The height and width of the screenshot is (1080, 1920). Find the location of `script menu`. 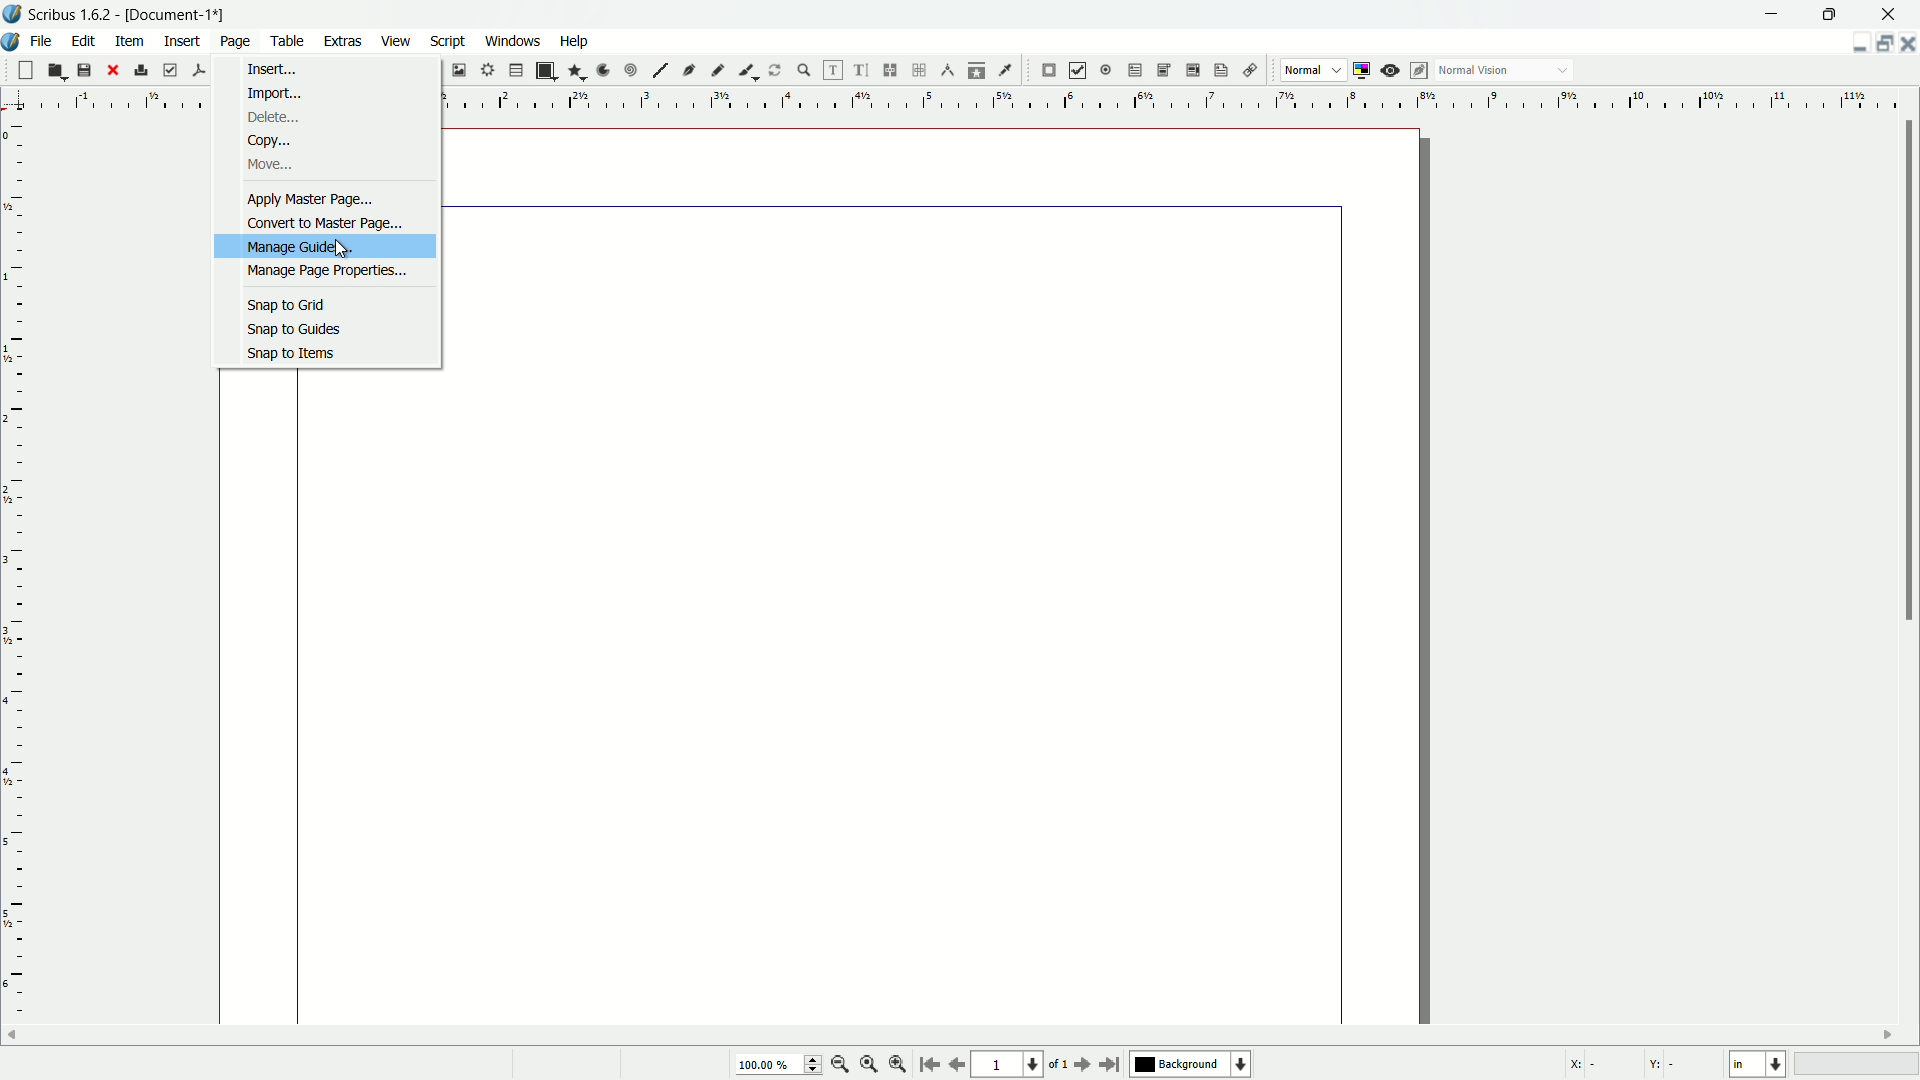

script menu is located at coordinates (450, 41).